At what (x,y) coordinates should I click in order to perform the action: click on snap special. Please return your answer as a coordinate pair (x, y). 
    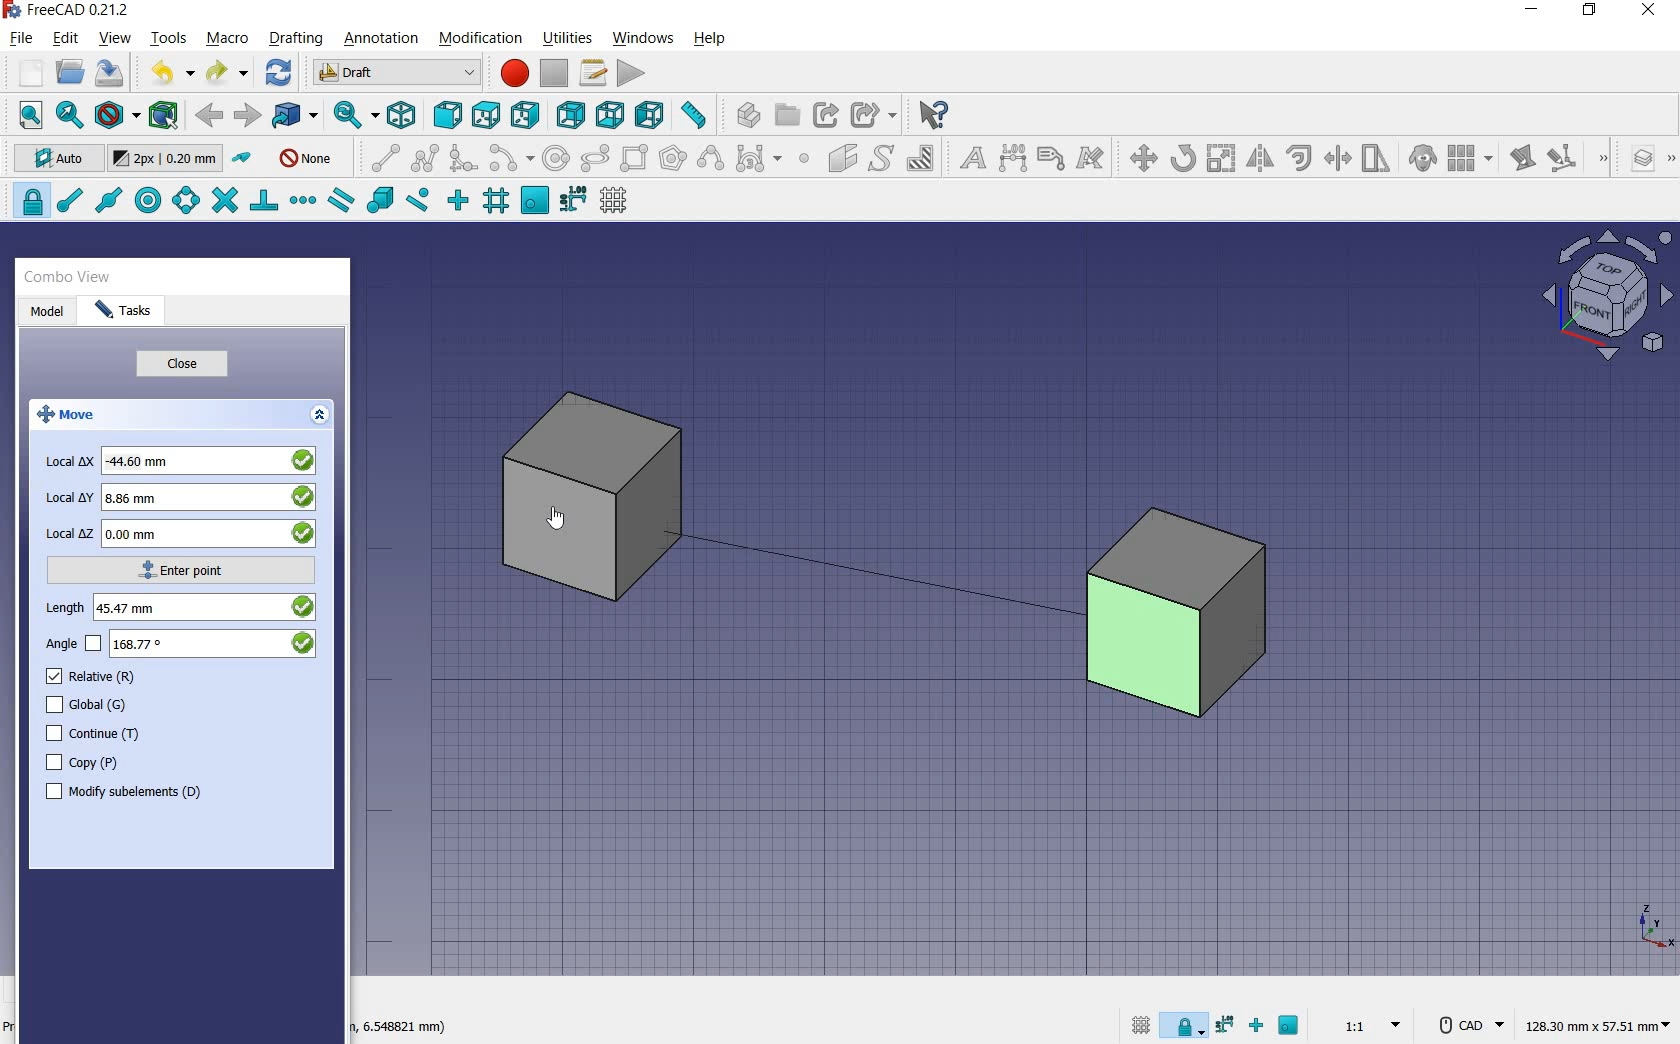
    Looking at the image, I should click on (380, 200).